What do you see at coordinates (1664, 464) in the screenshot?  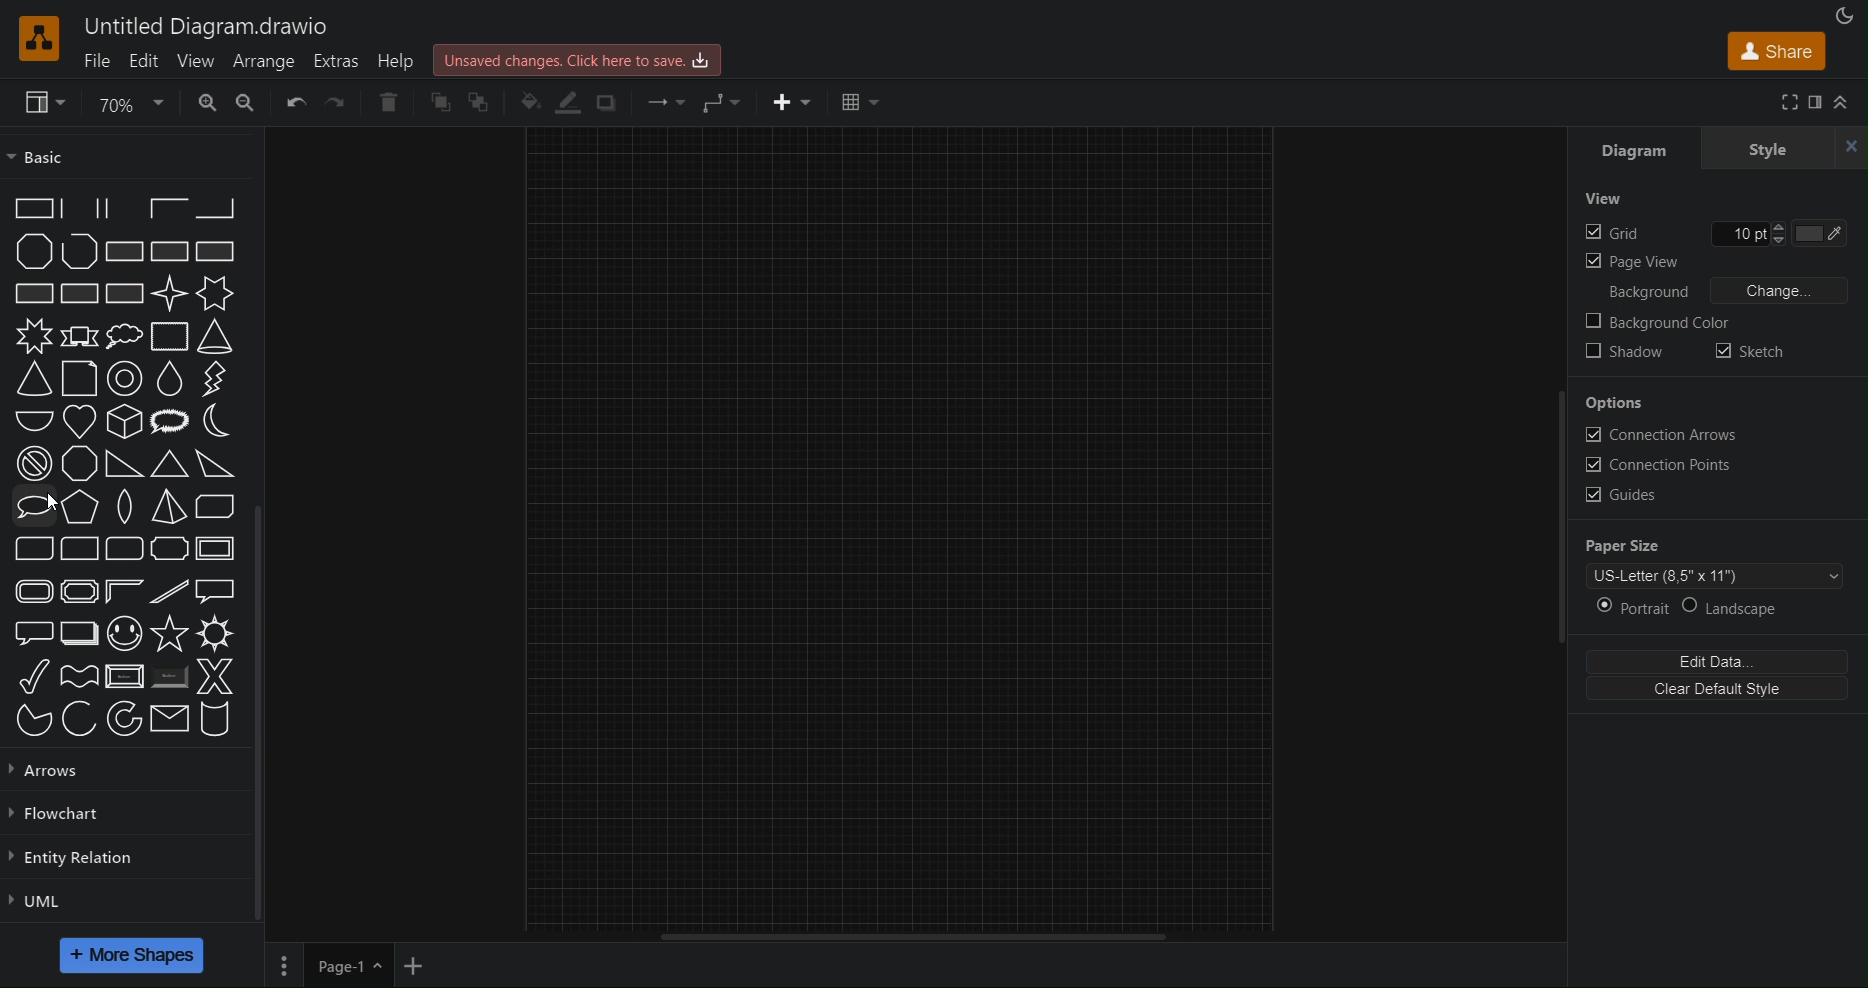 I see `Connection Points` at bounding box center [1664, 464].